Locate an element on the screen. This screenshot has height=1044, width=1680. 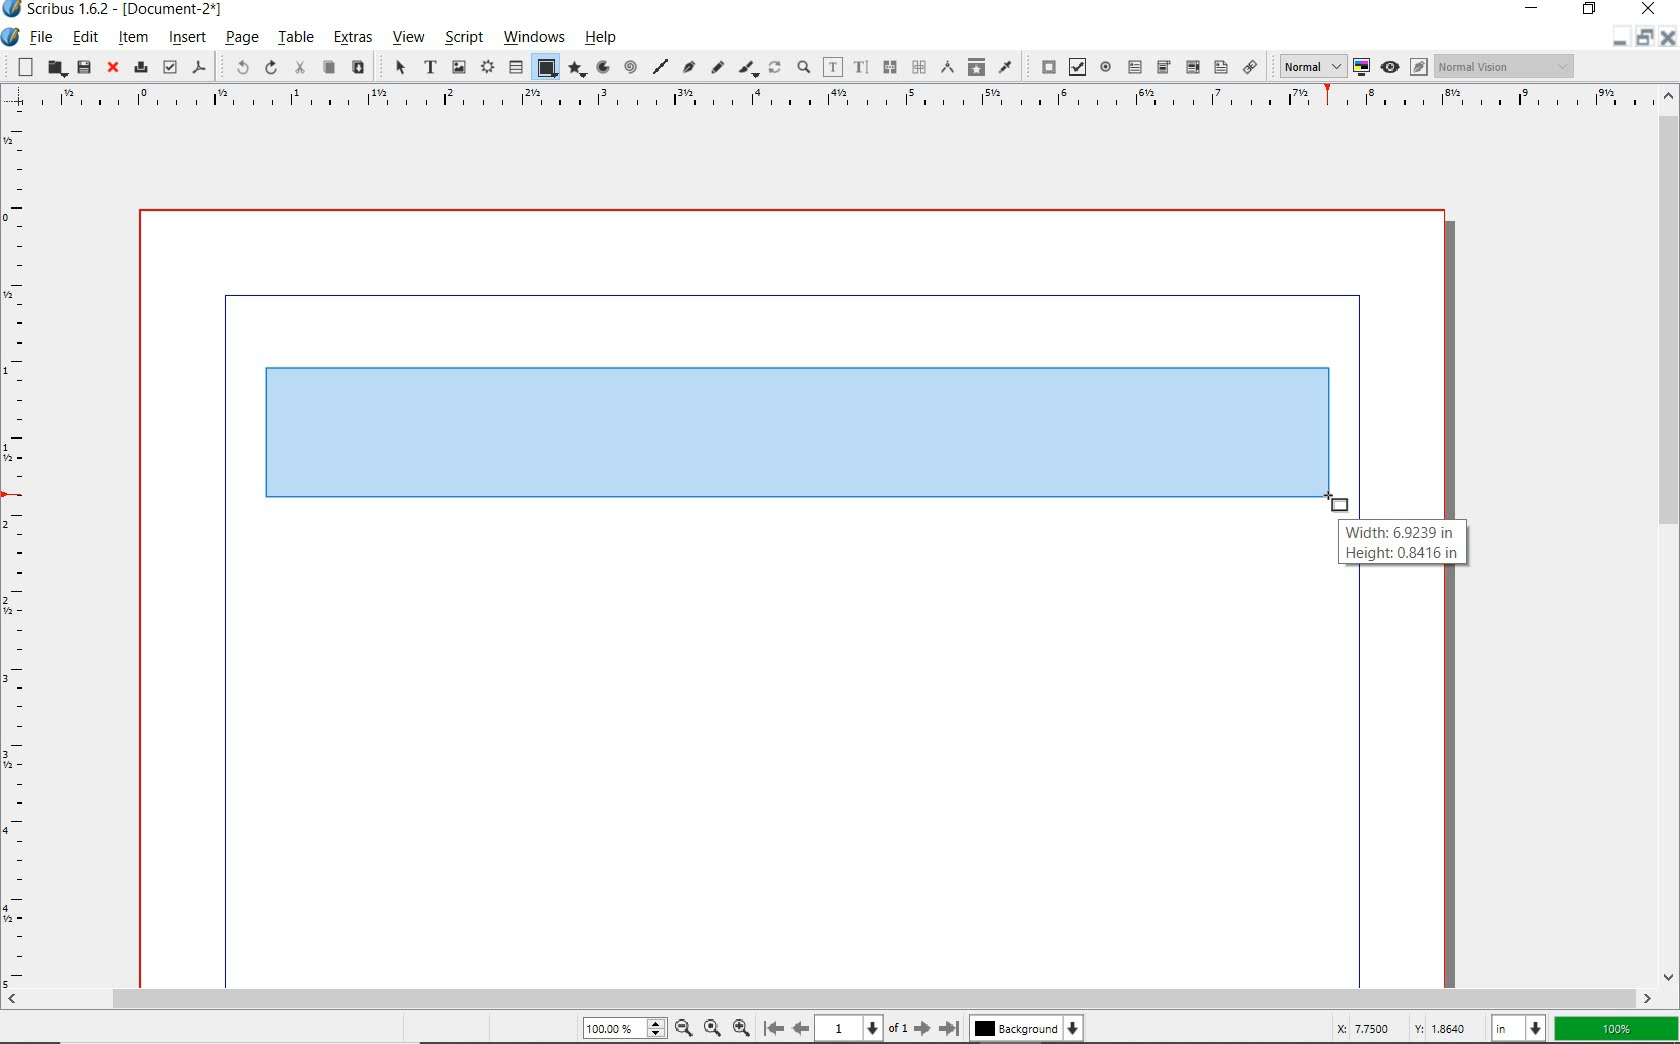
extras is located at coordinates (354, 38).